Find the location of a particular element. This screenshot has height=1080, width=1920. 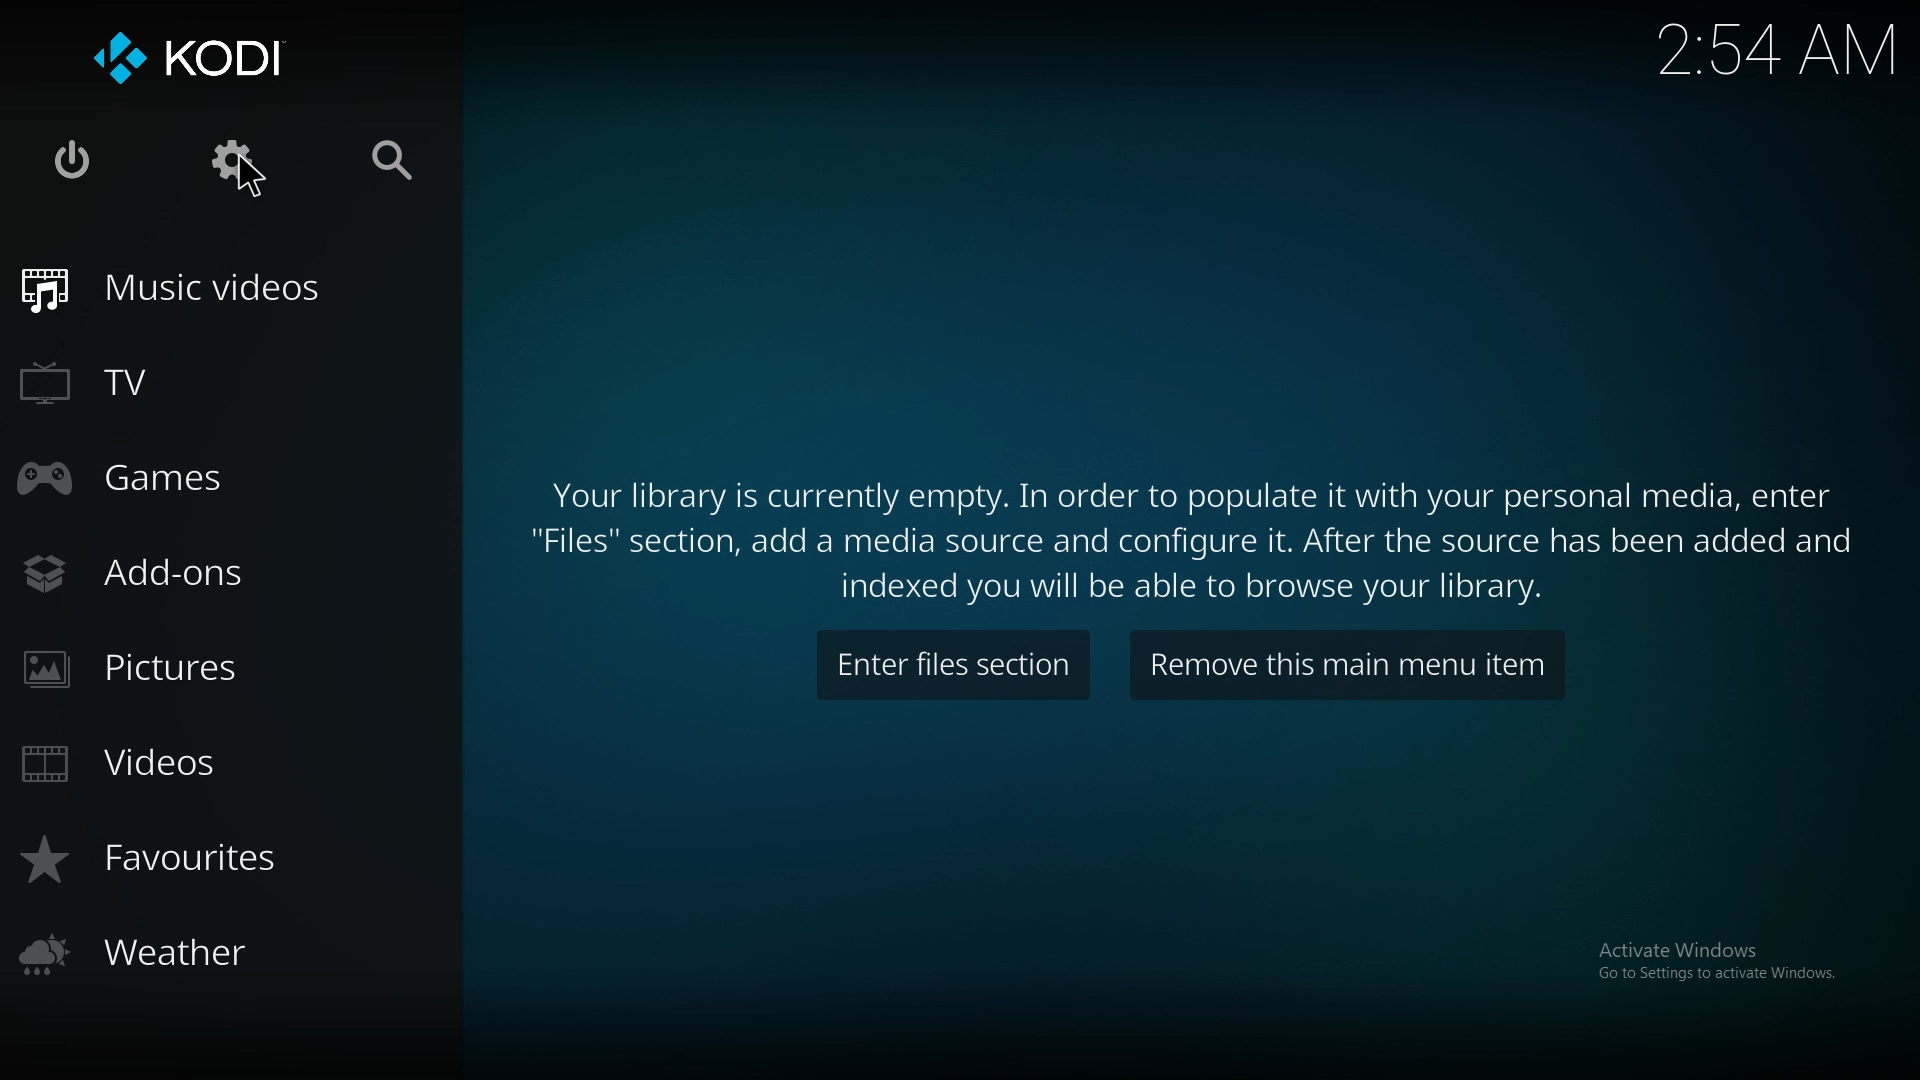

music videos is located at coordinates (180, 291).